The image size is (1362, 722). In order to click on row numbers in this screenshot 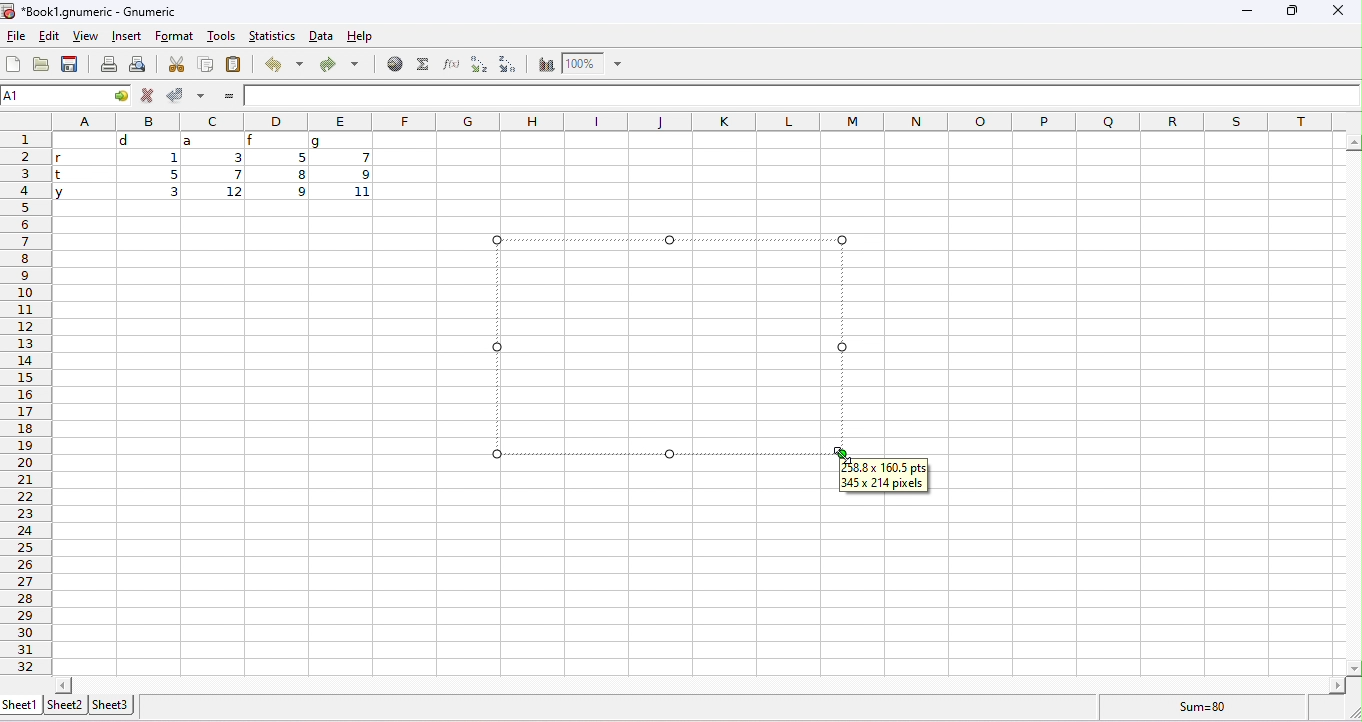, I will do `click(24, 405)`.